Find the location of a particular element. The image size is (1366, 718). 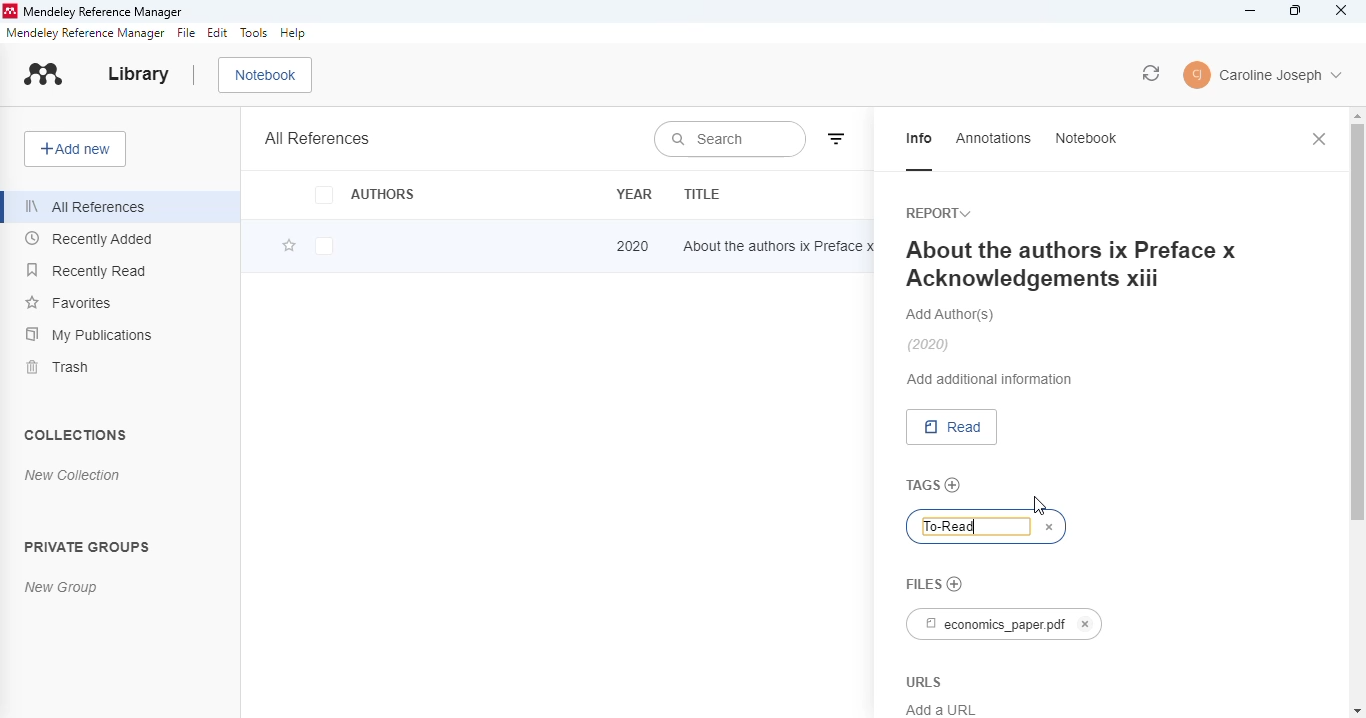

all references is located at coordinates (85, 206).